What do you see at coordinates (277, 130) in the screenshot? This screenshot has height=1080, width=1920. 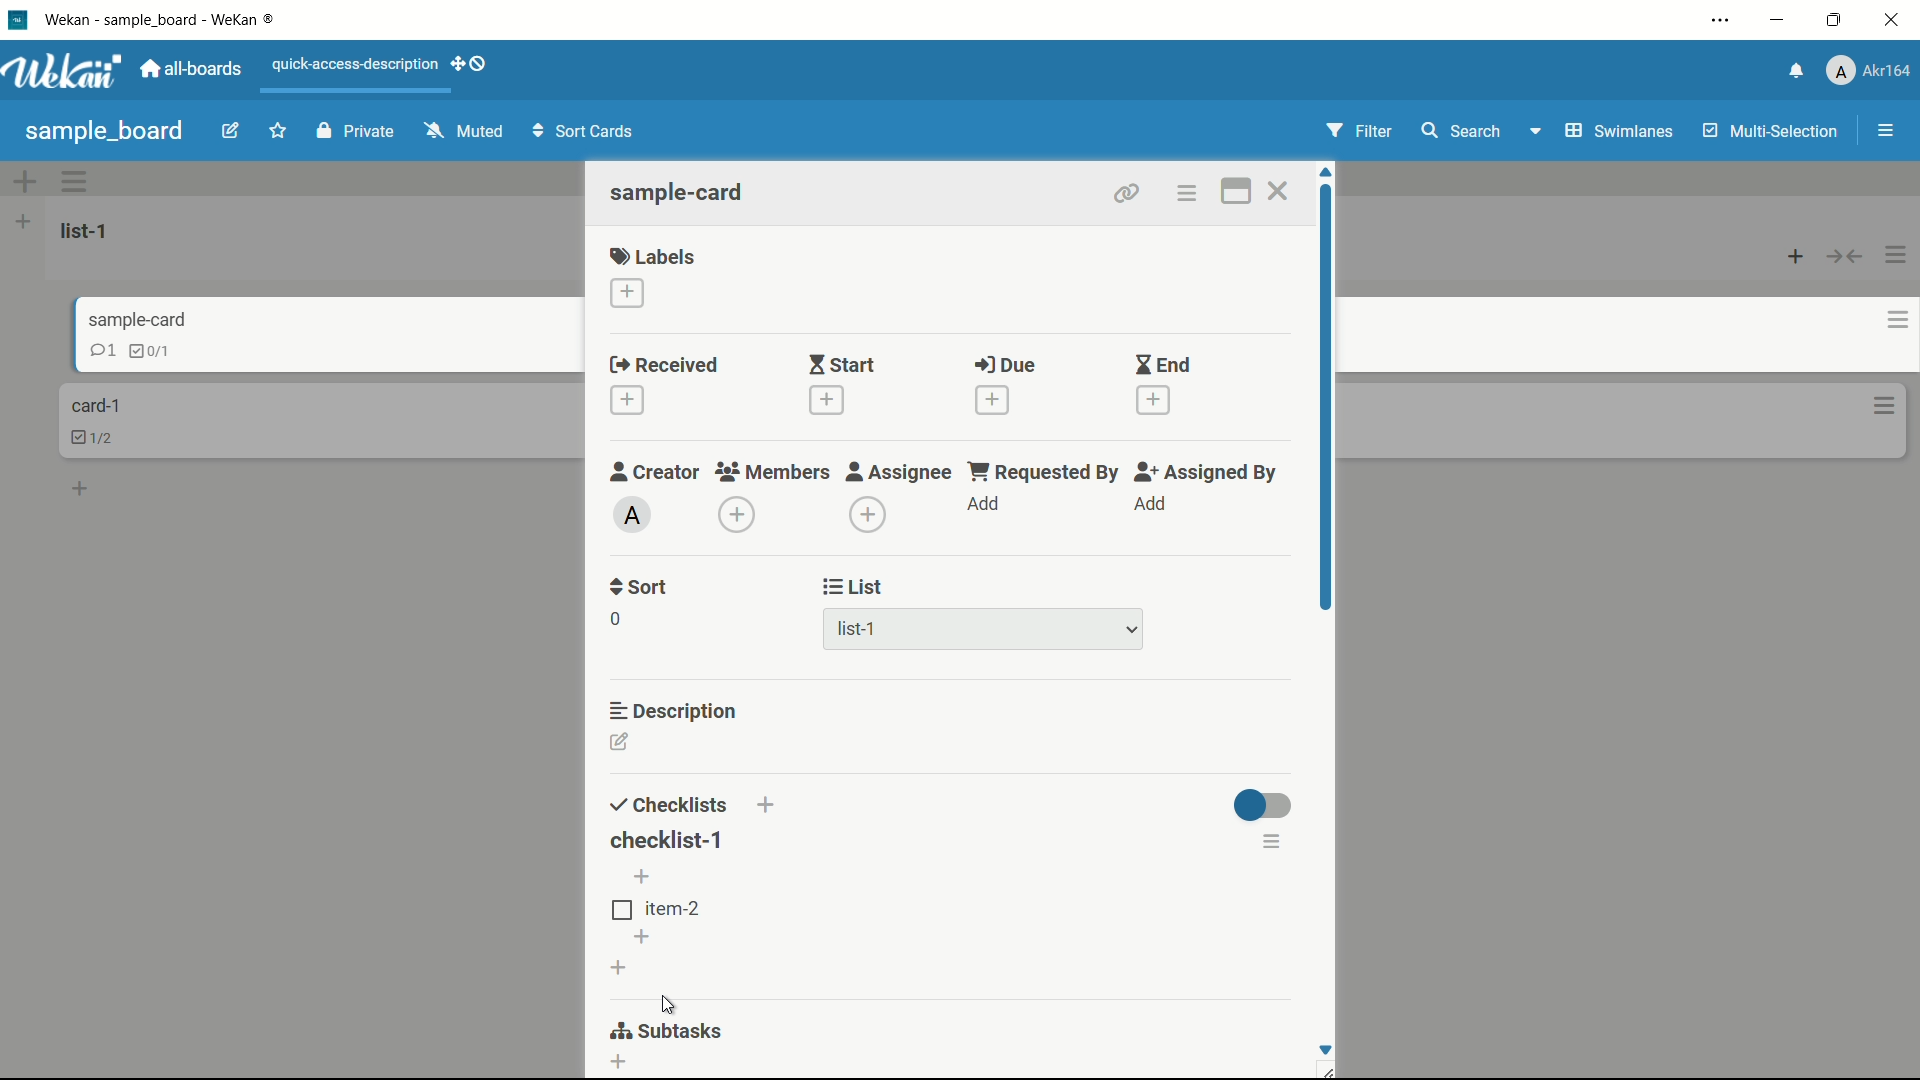 I see `star` at bounding box center [277, 130].